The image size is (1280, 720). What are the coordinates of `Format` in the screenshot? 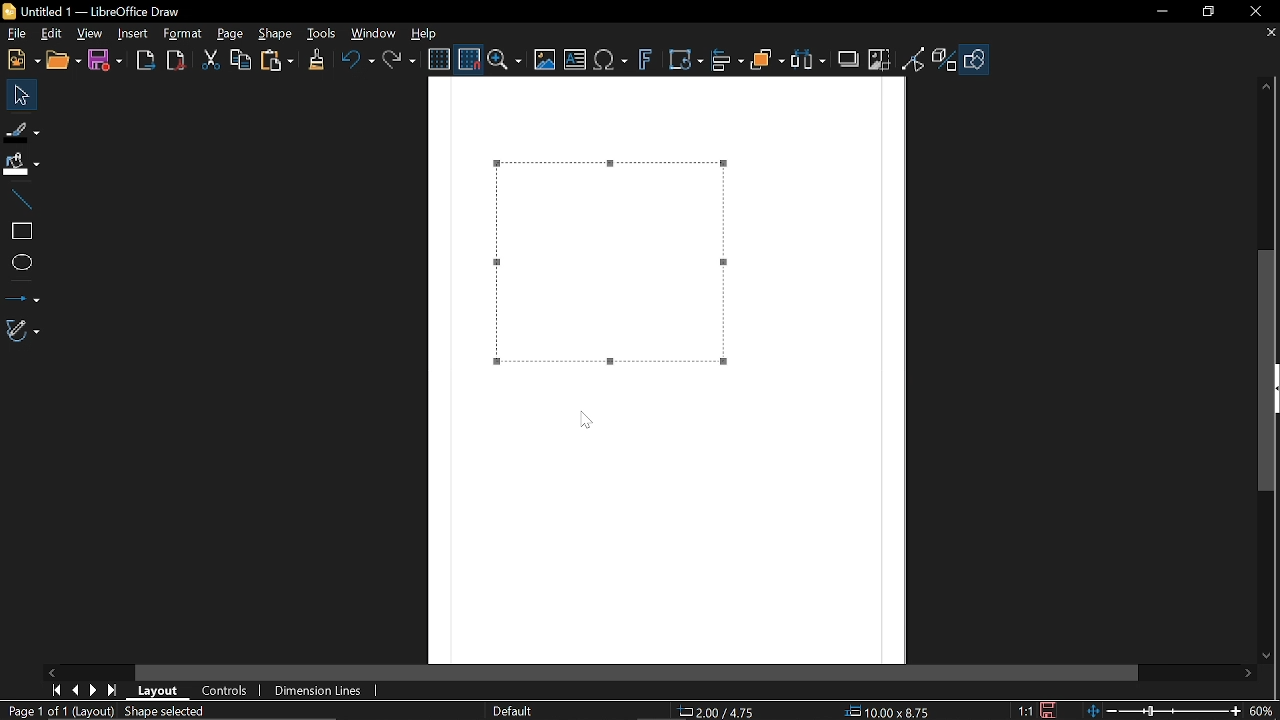 It's located at (183, 34).